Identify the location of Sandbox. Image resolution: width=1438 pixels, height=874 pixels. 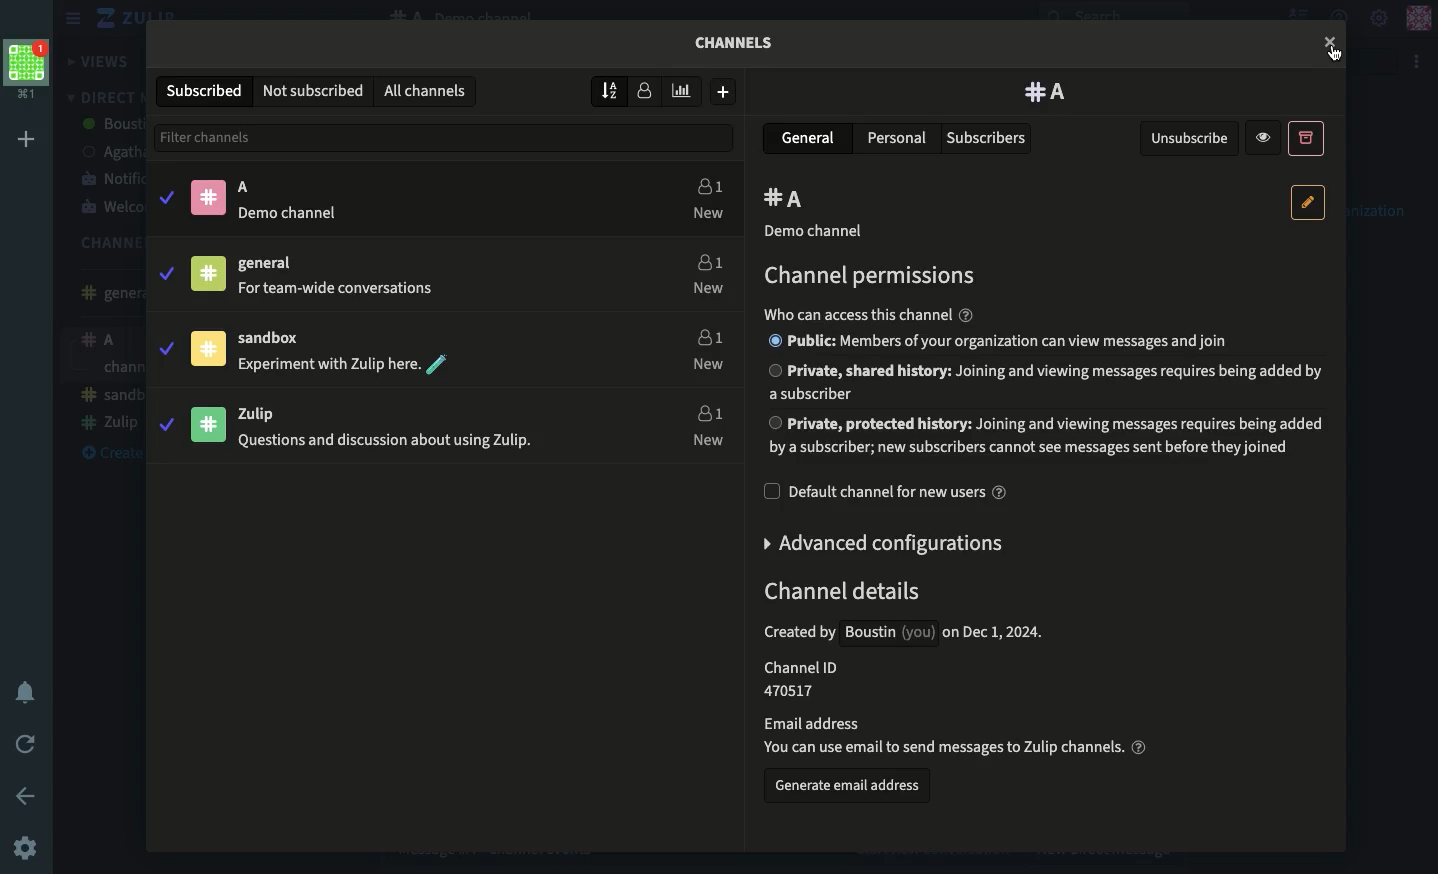
(110, 369).